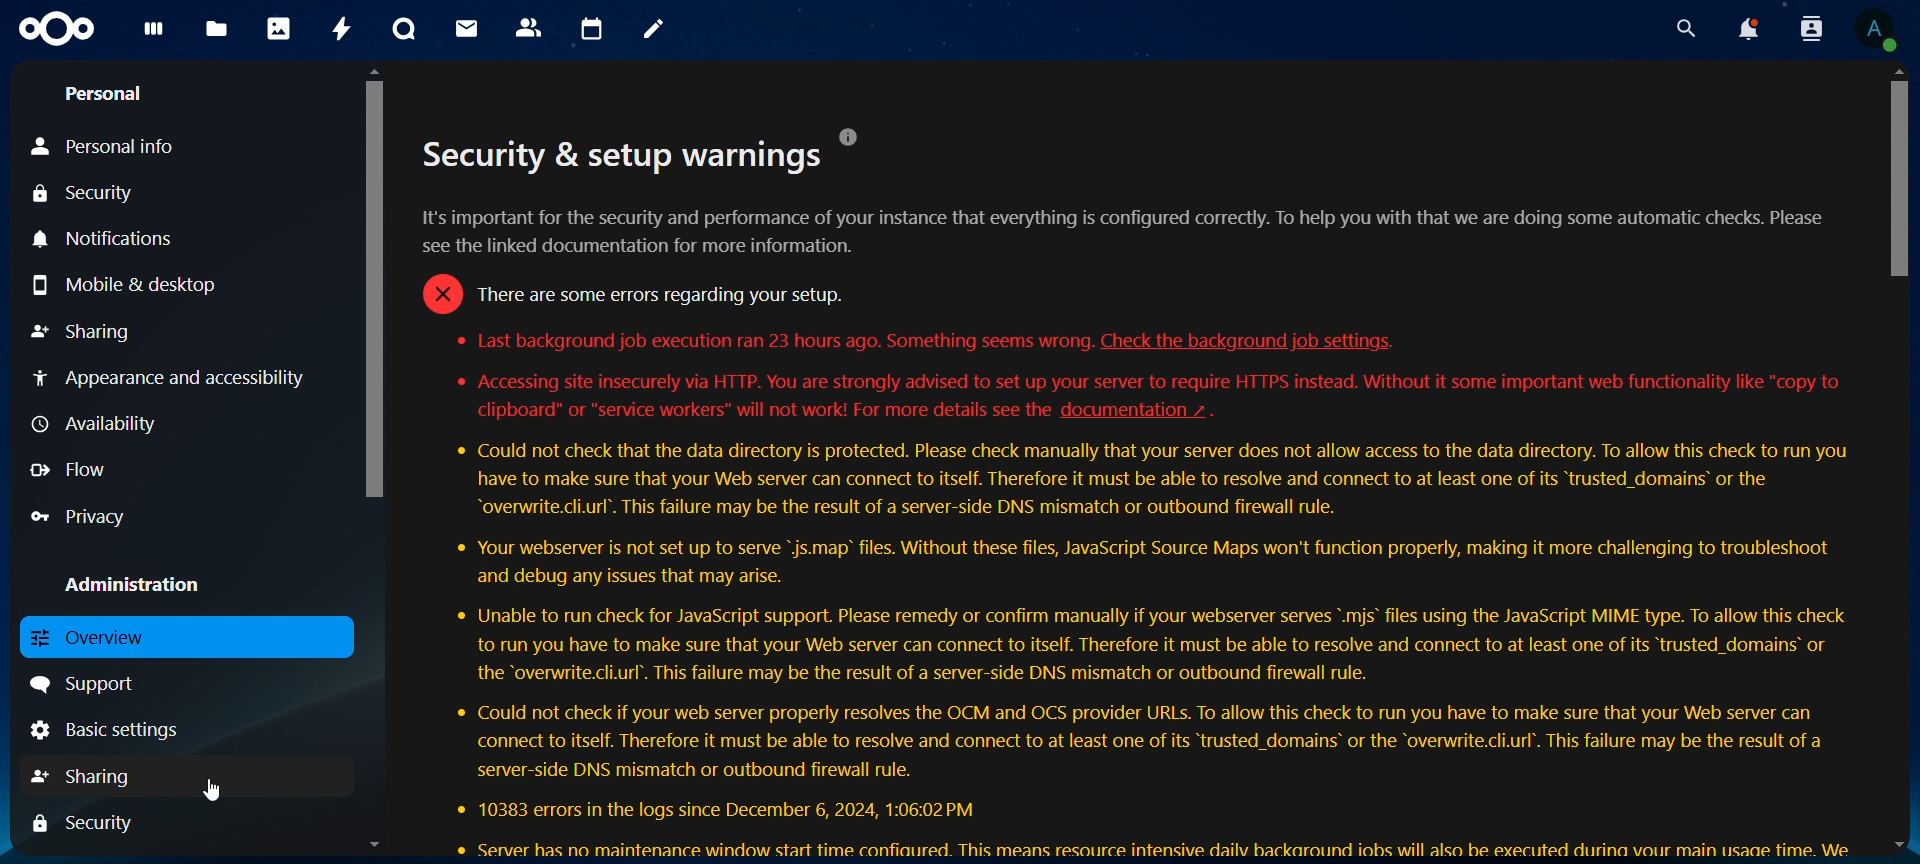 This screenshot has height=864, width=1920. Describe the element at coordinates (110, 147) in the screenshot. I see `personal info` at that location.